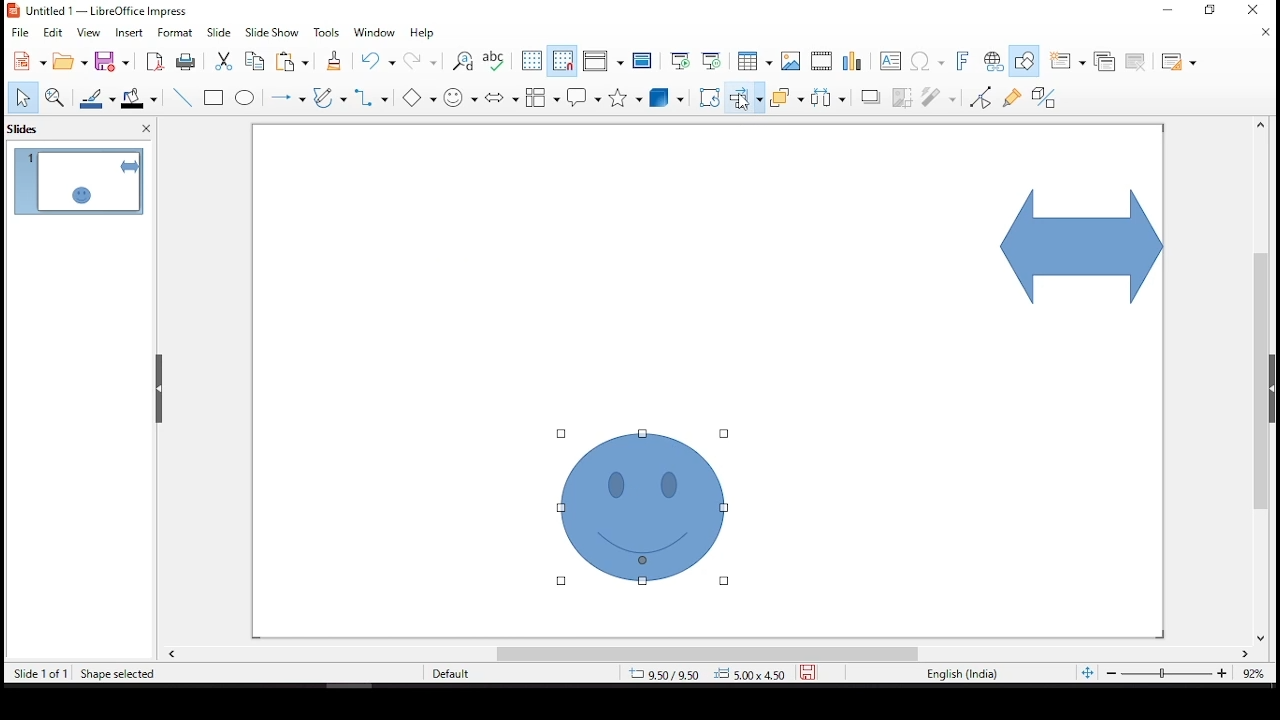 The height and width of the screenshot is (720, 1280). What do you see at coordinates (1103, 58) in the screenshot?
I see `duplicate slide` at bounding box center [1103, 58].